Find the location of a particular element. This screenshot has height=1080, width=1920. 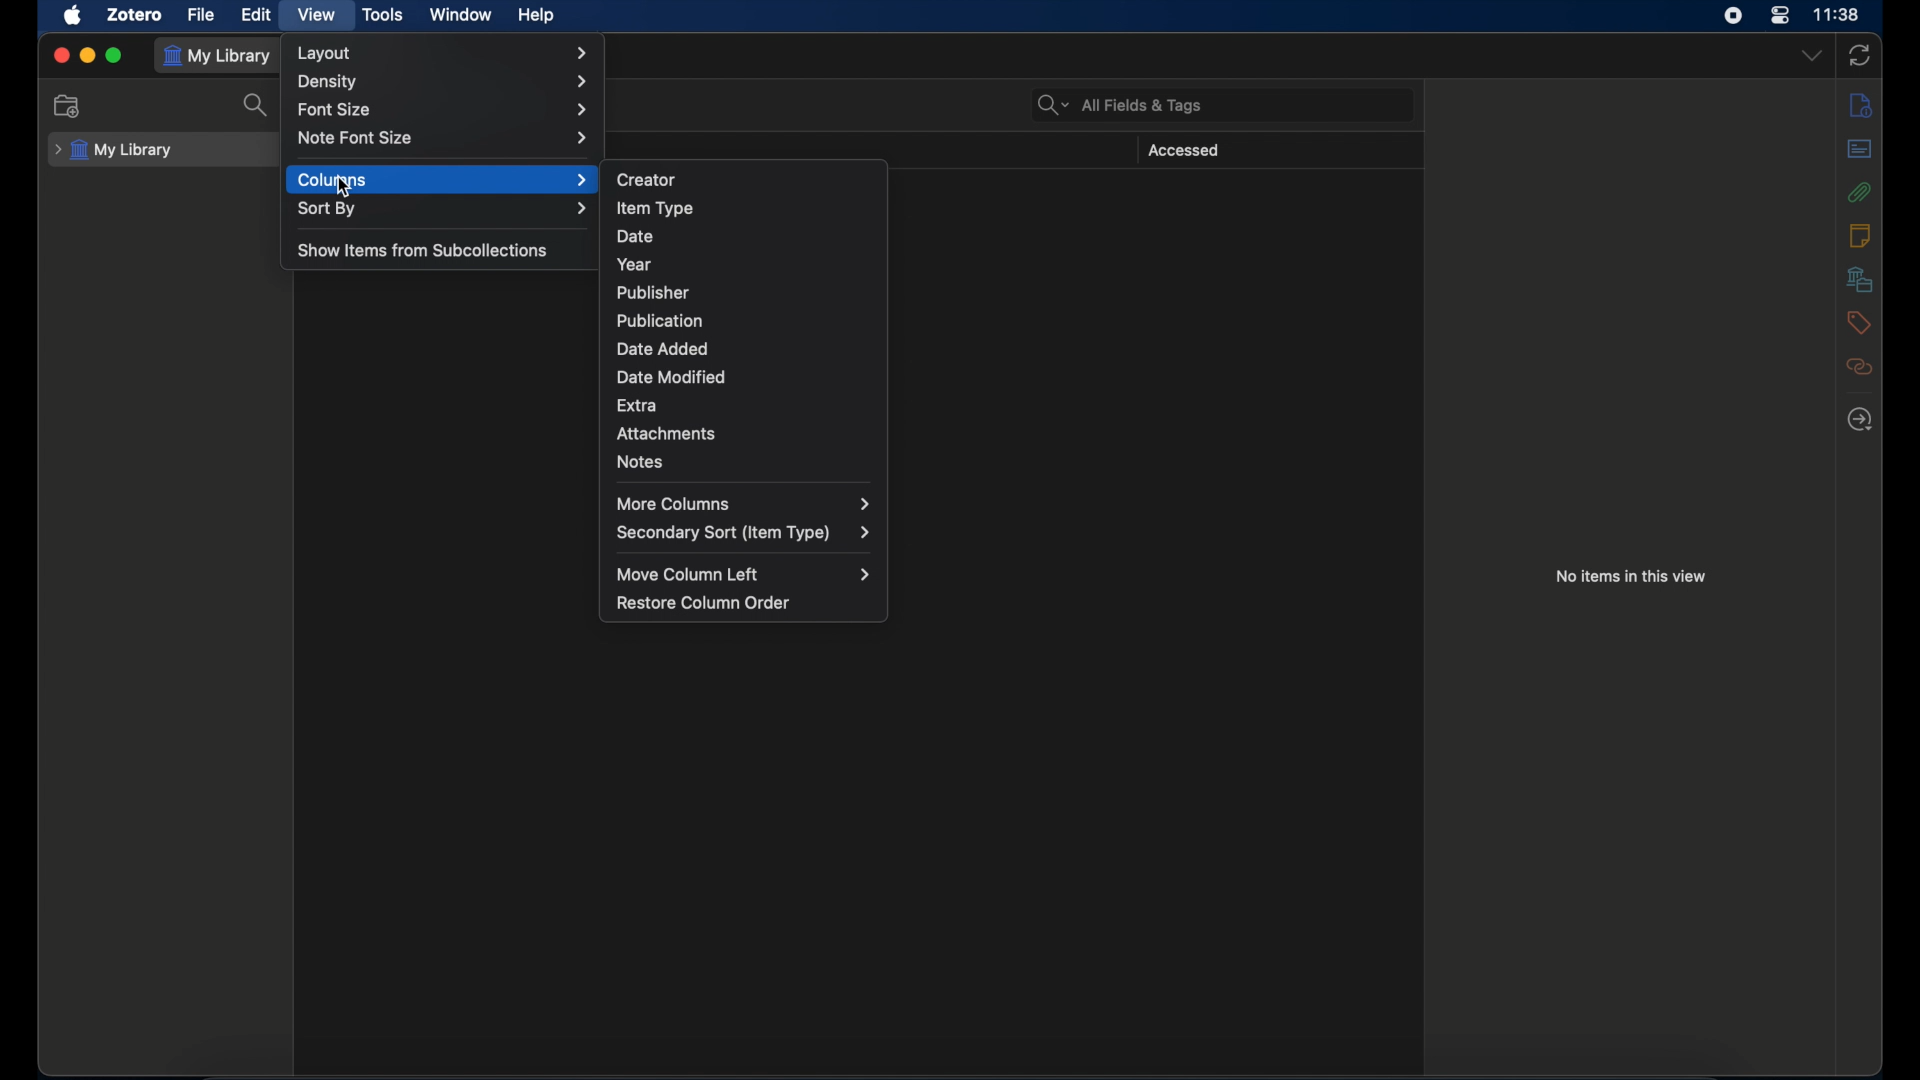

secondary sort is located at coordinates (745, 533).